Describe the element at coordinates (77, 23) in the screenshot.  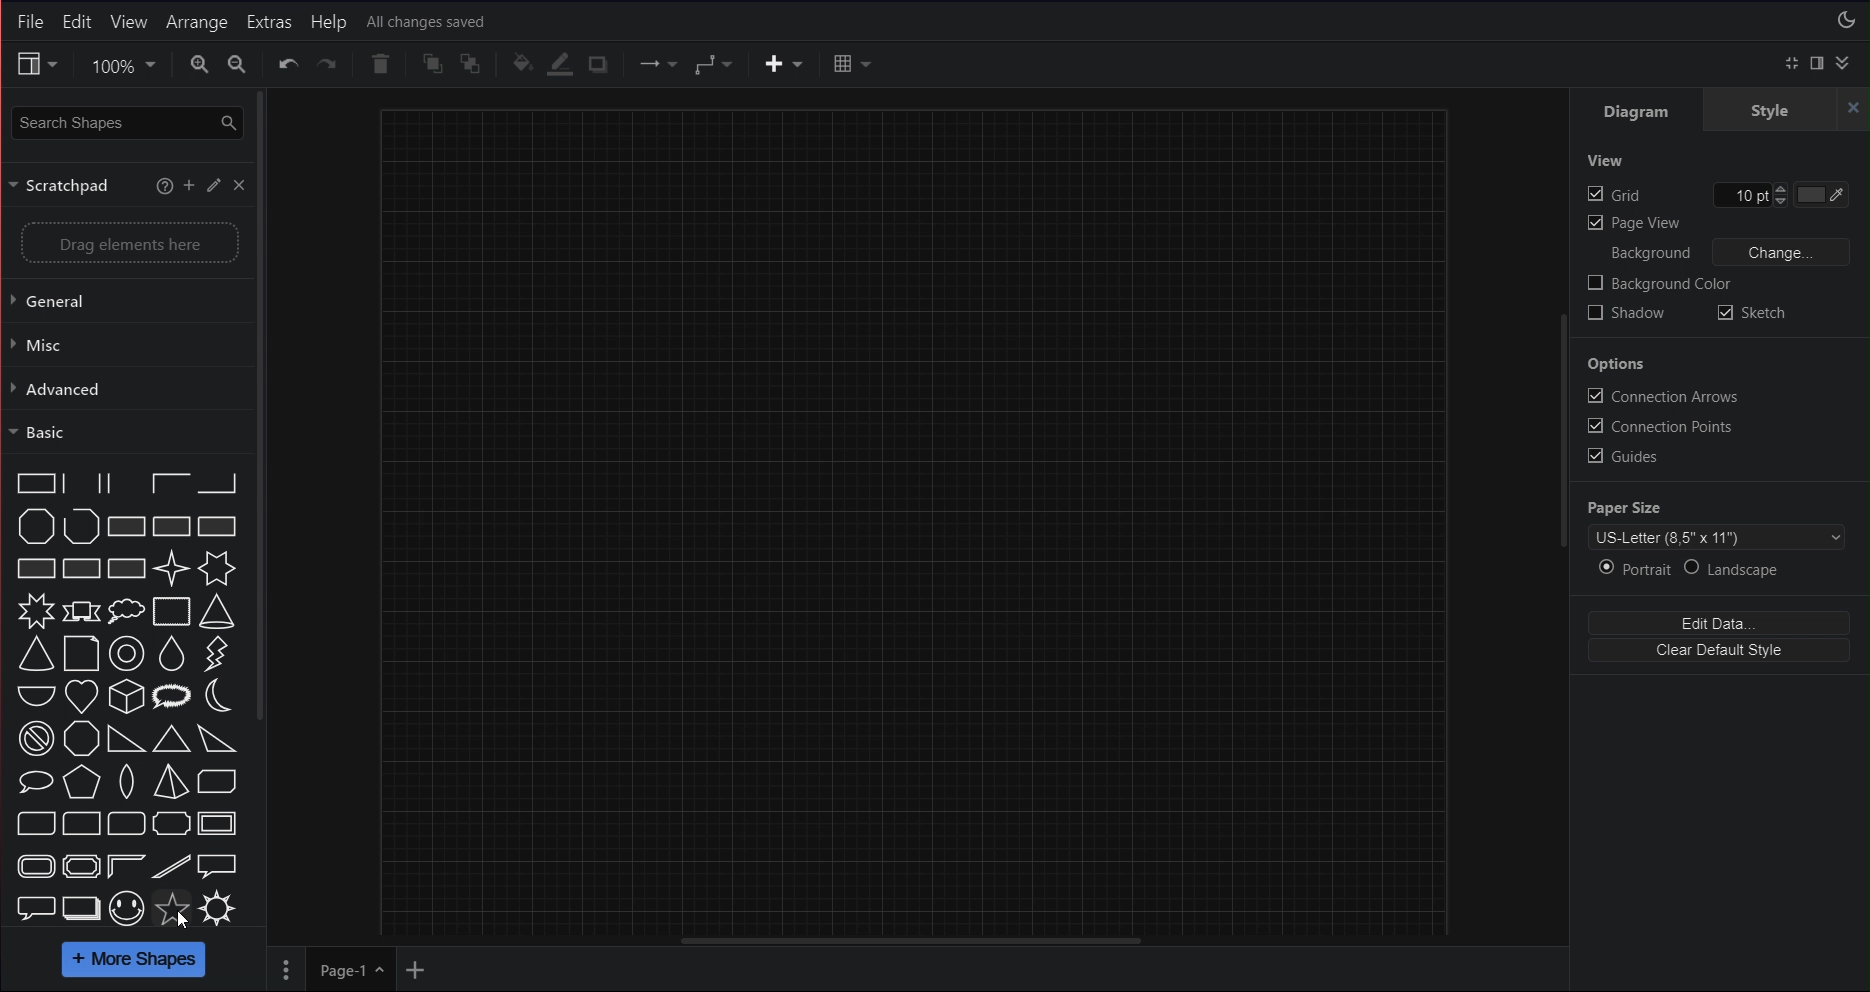
I see `Edit` at that location.